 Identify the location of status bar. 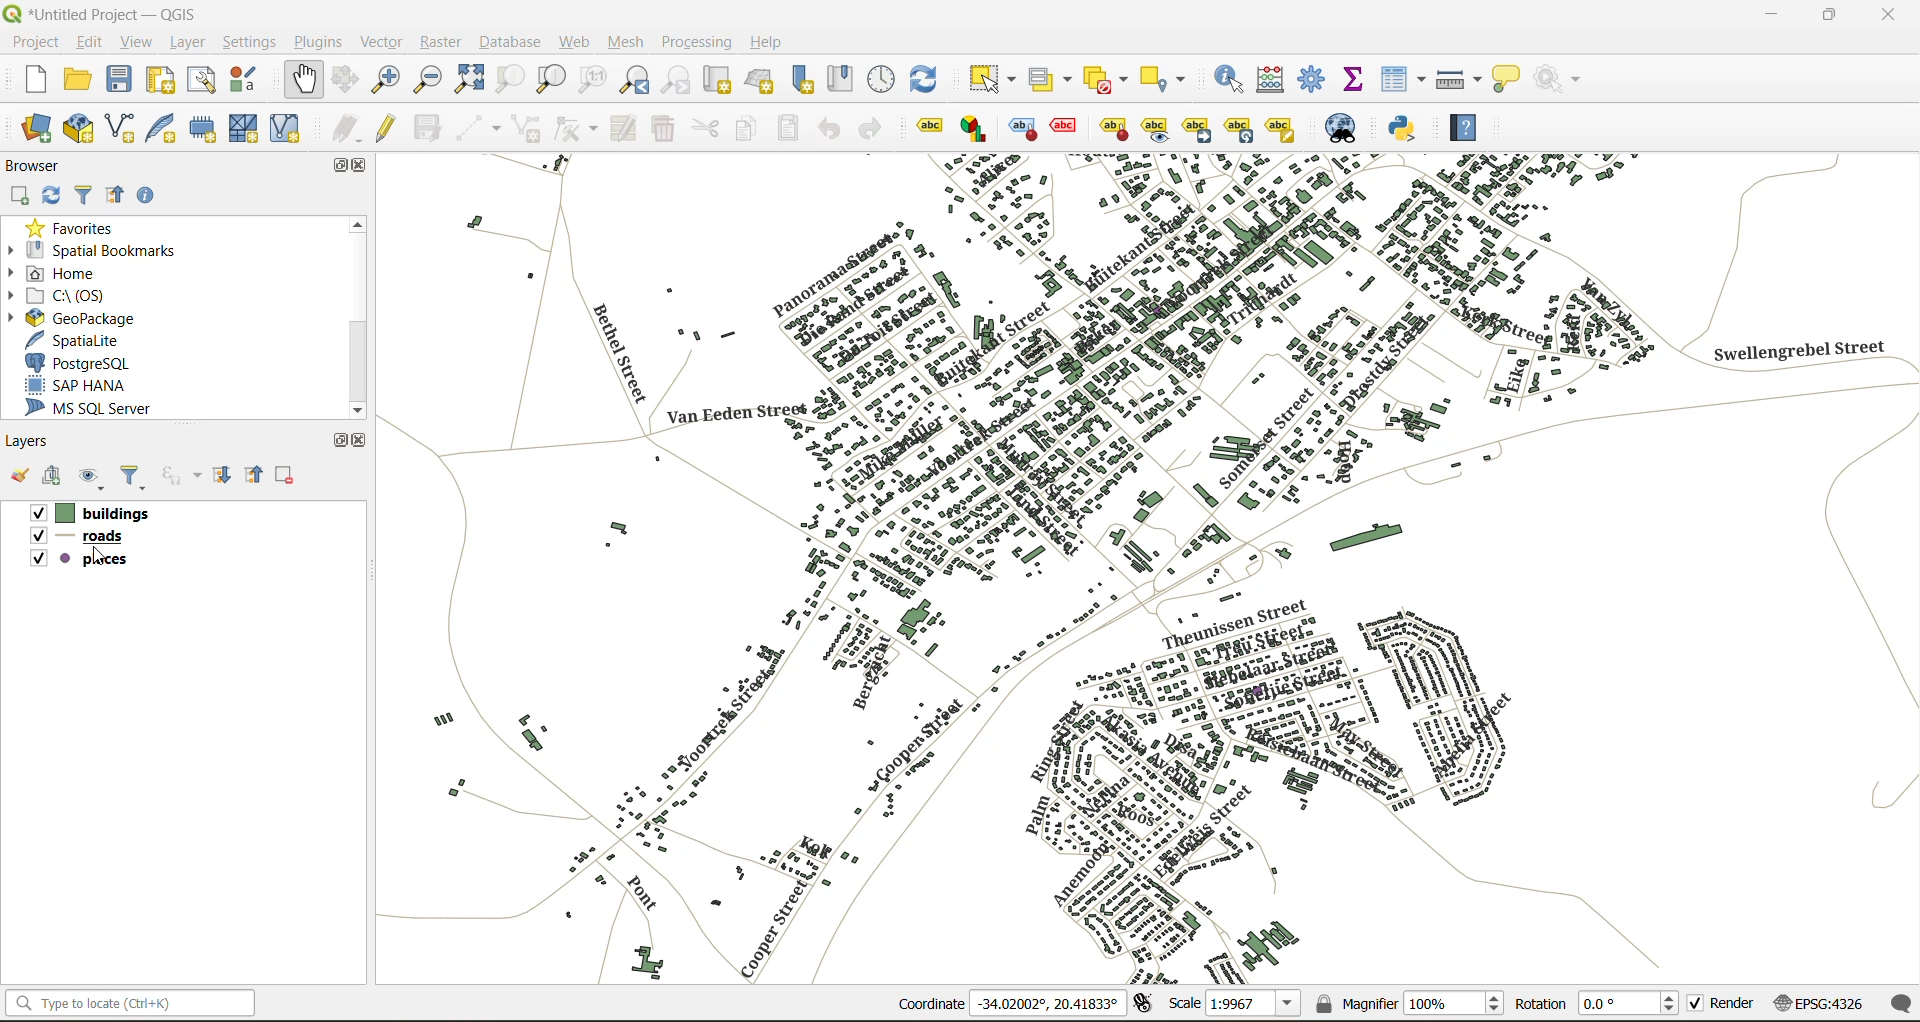
(133, 1005).